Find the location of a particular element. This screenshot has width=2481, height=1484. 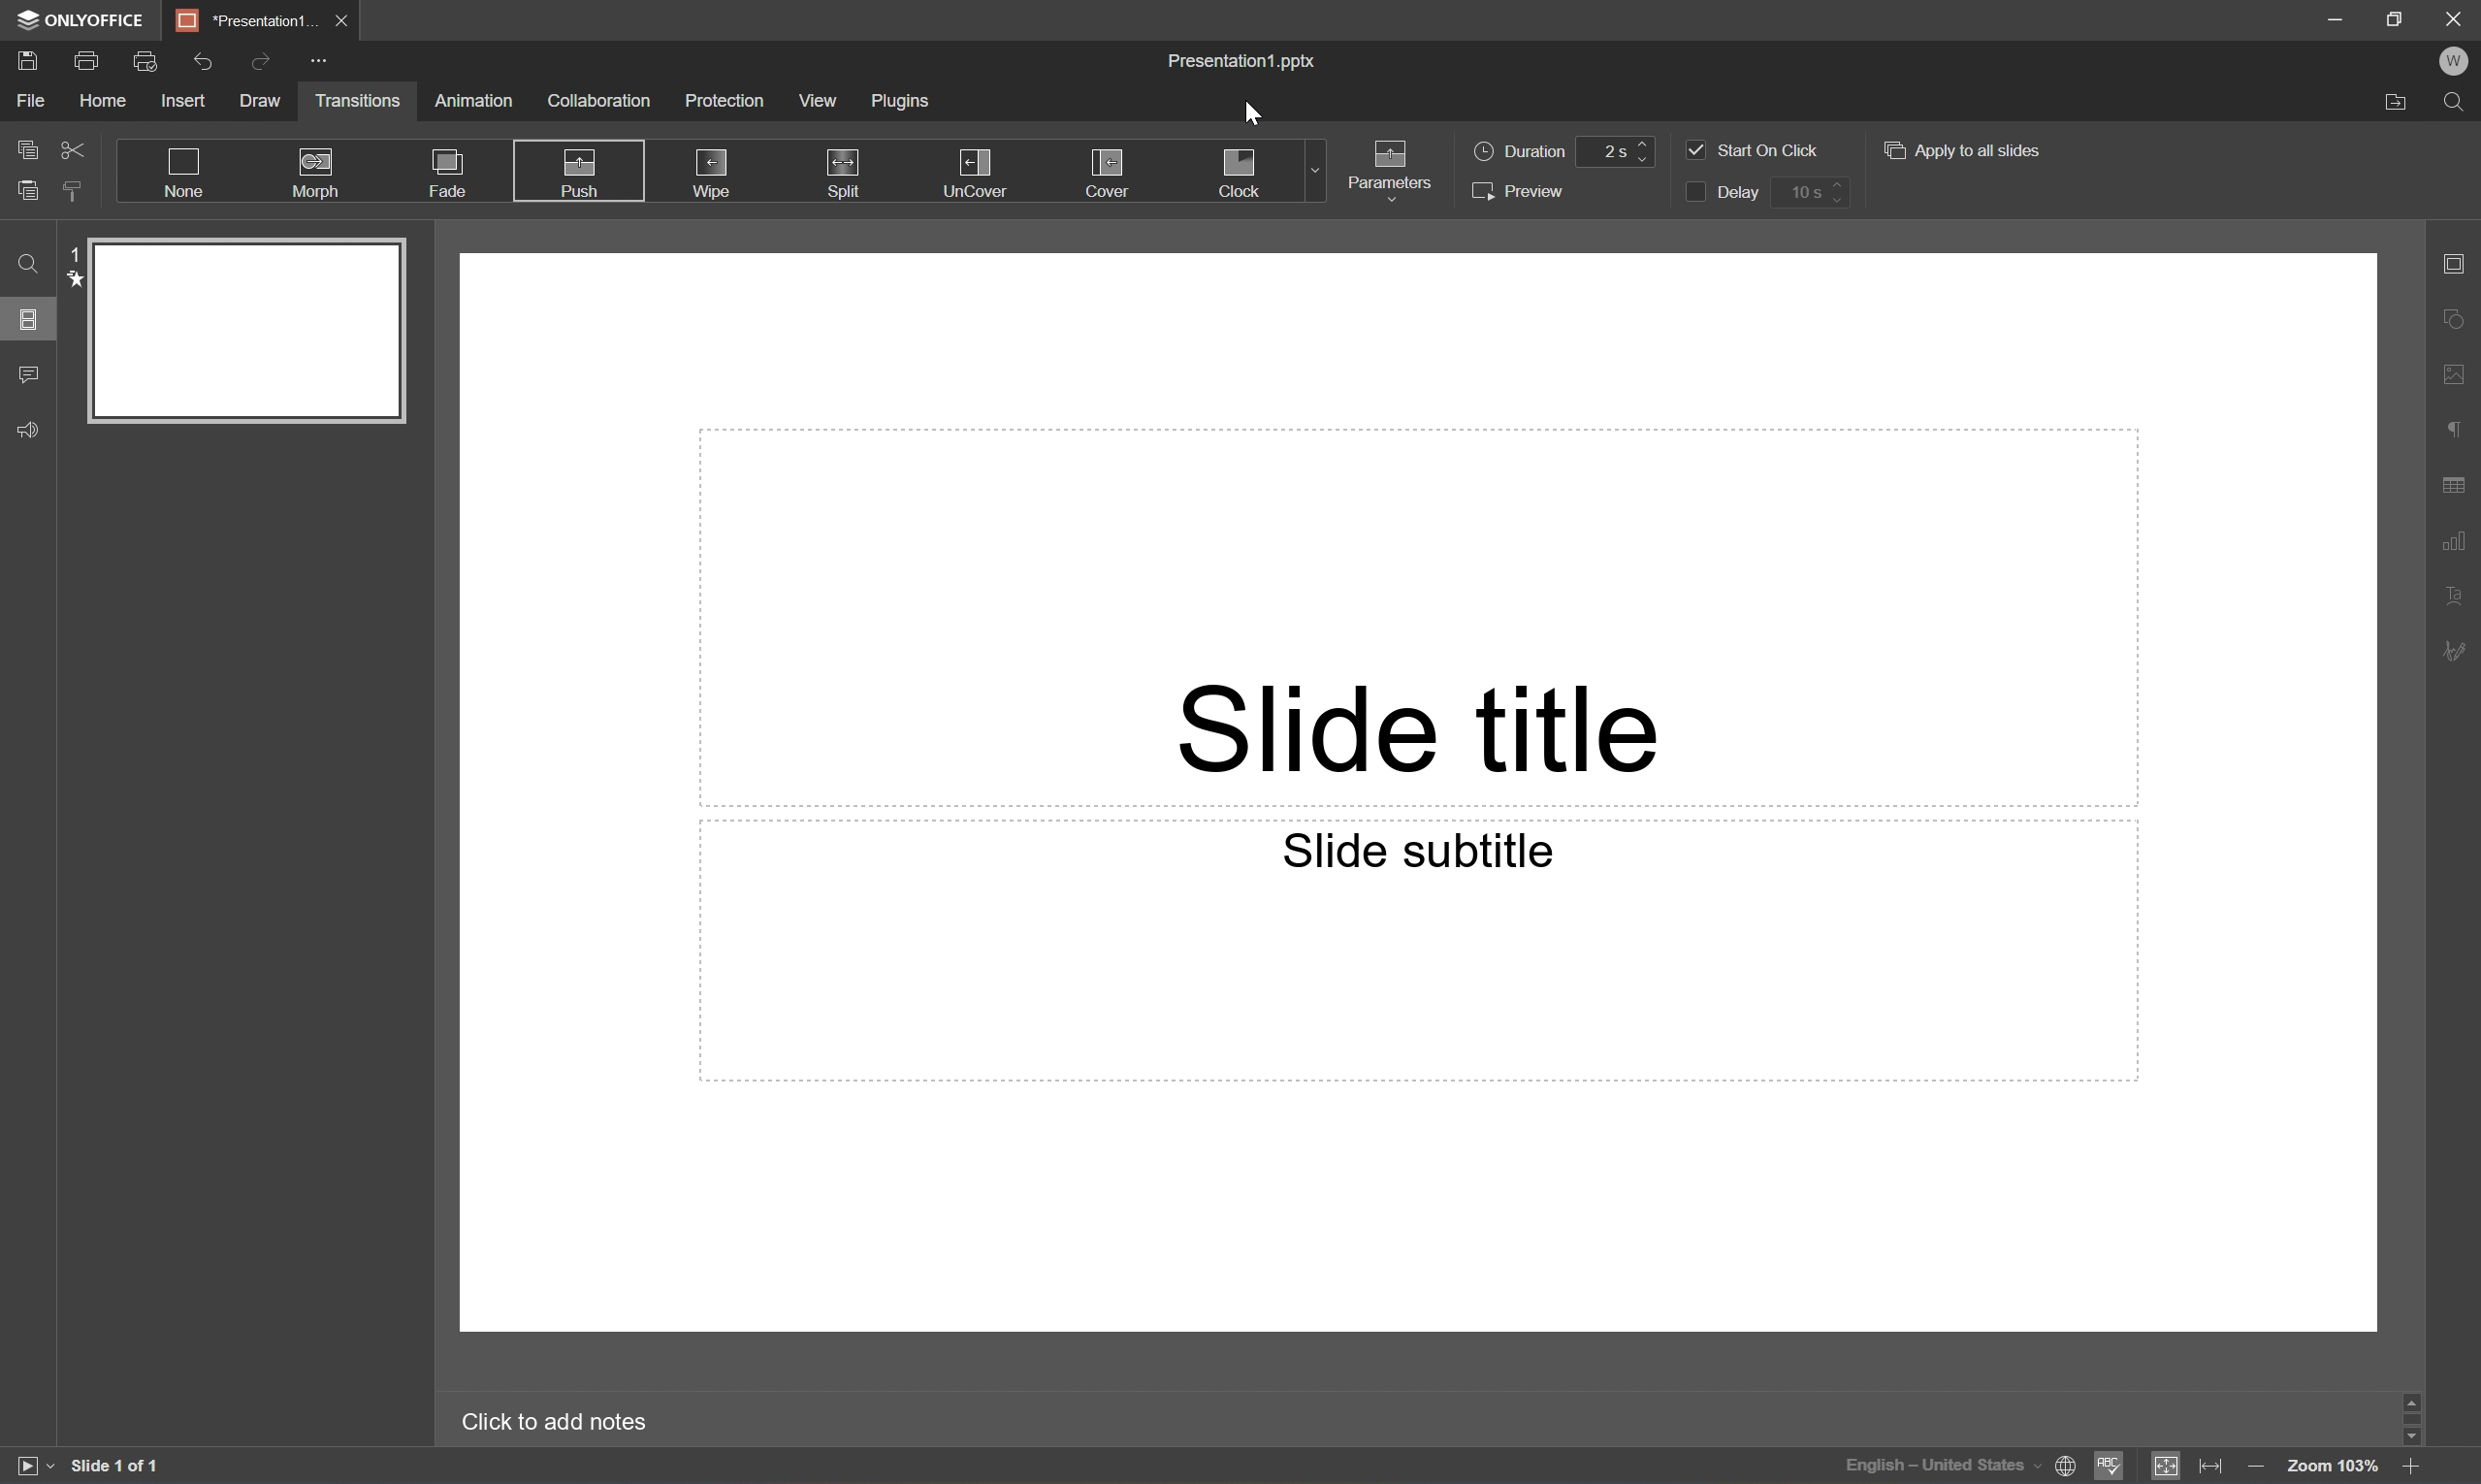

10 s is located at coordinates (1808, 193).